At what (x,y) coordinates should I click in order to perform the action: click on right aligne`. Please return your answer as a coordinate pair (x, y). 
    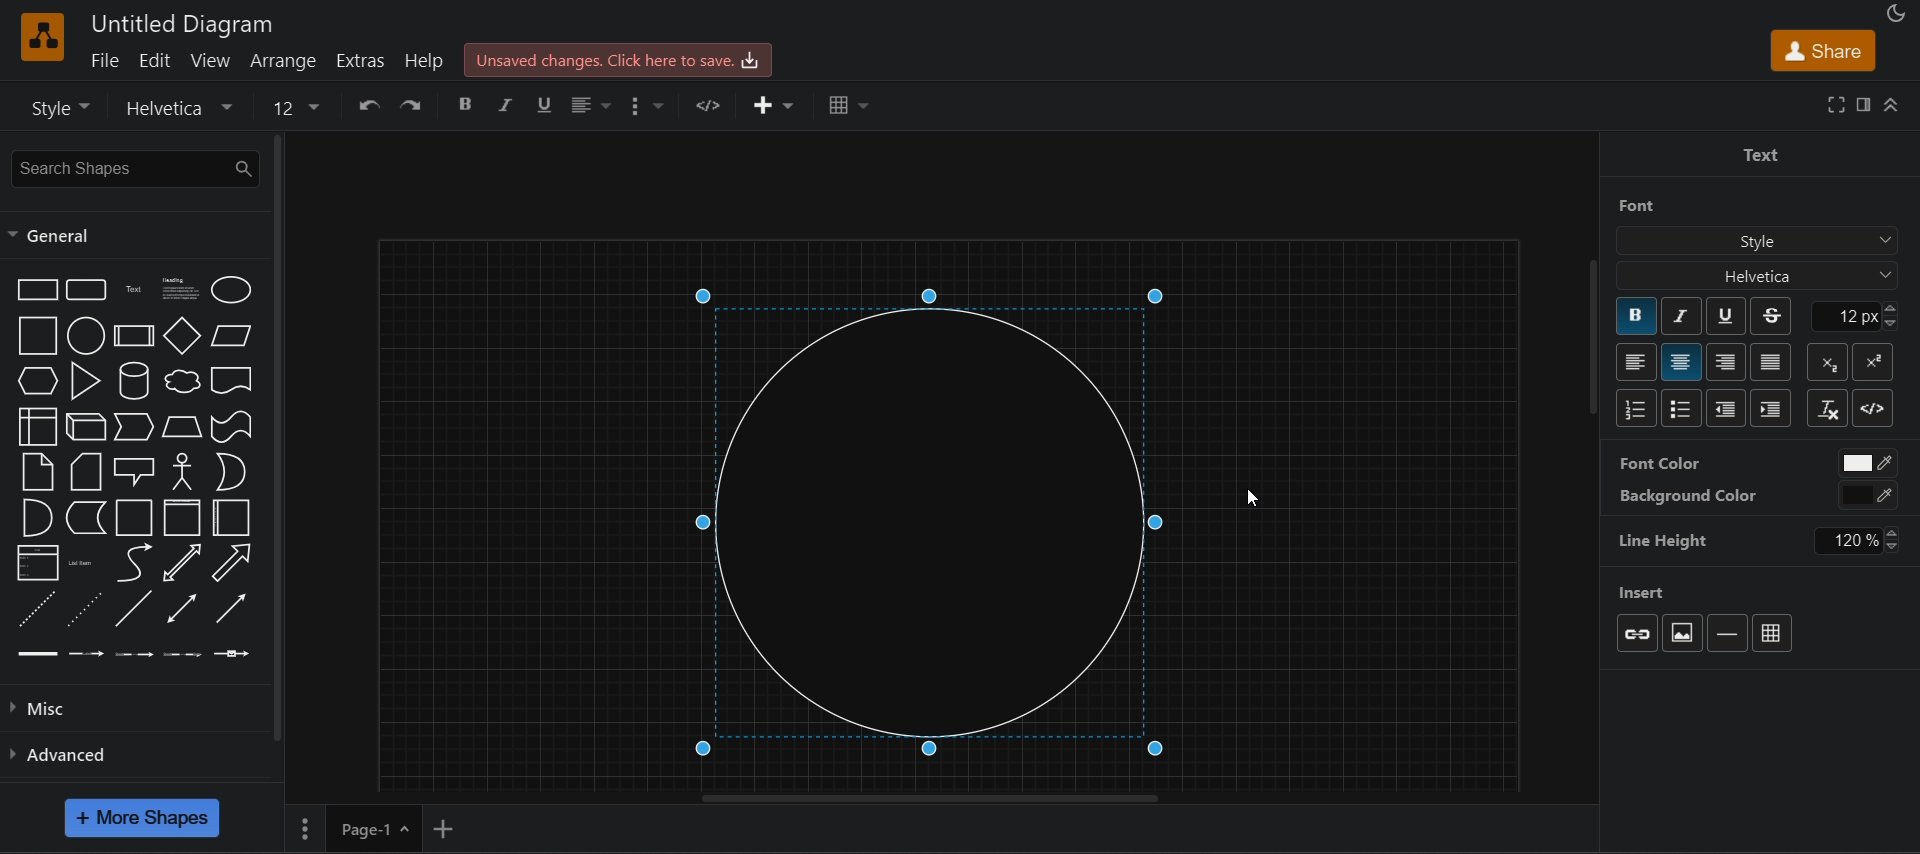
    Looking at the image, I should click on (1726, 361).